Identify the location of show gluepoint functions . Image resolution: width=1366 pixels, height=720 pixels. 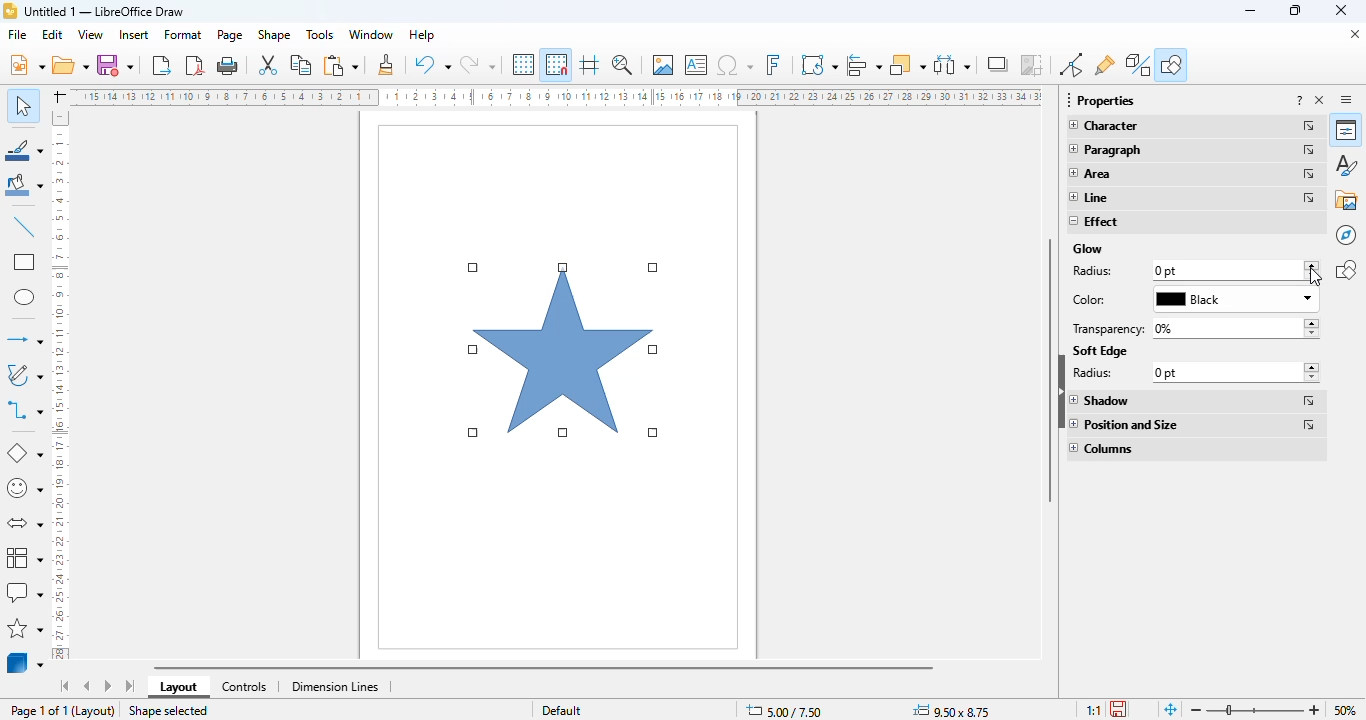
(1105, 65).